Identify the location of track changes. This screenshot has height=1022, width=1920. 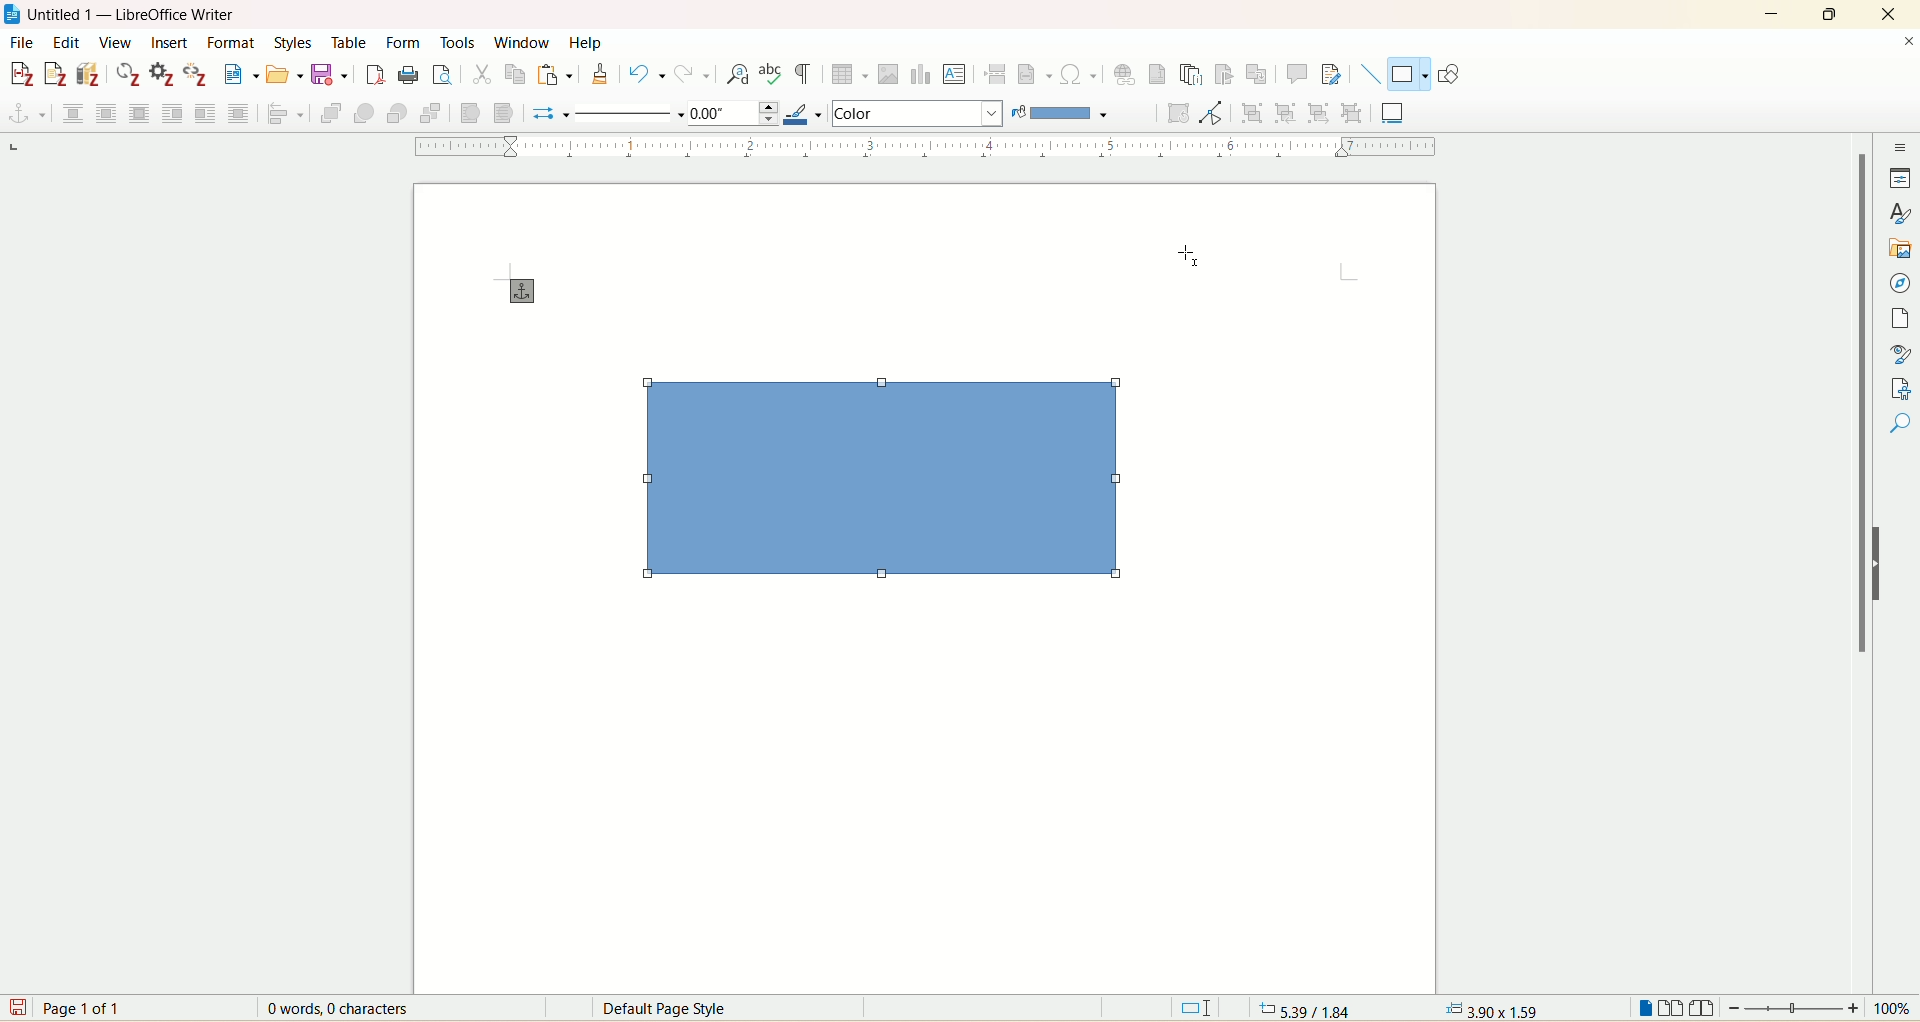
(1331, 73).